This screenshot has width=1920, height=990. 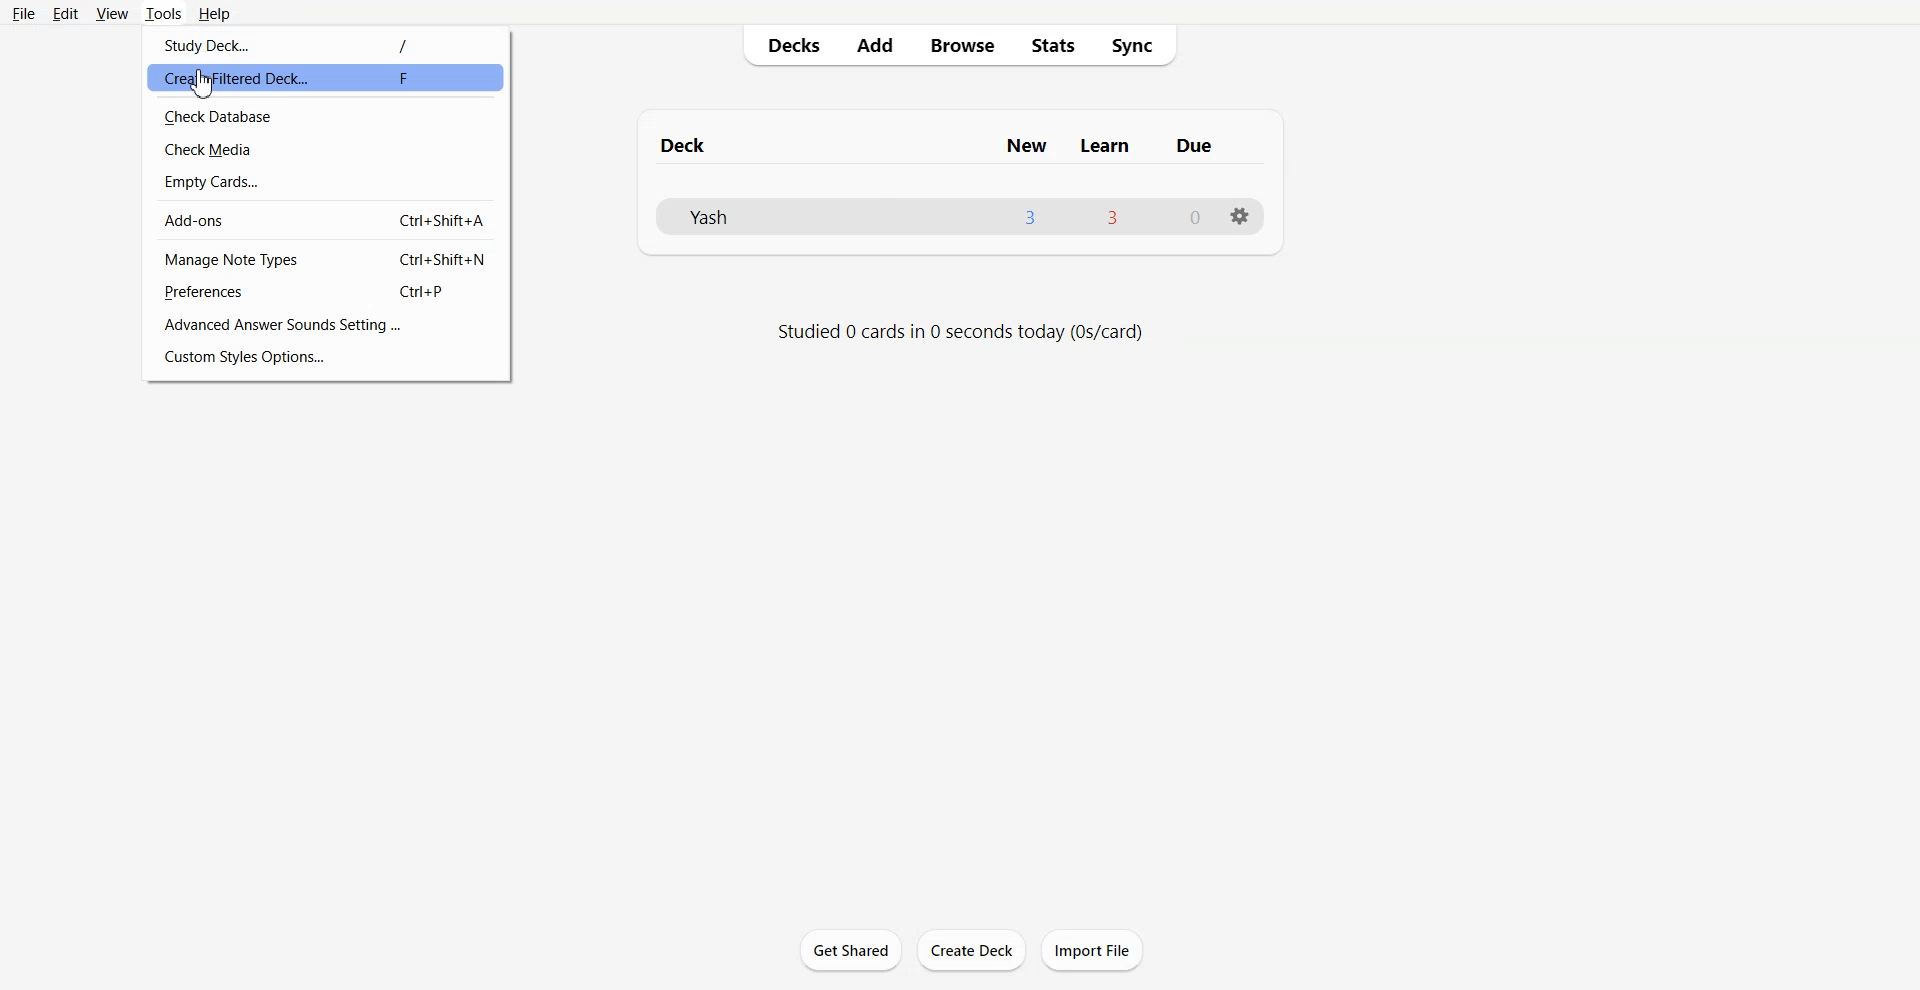 What do you see at coordinates (65, 13) in the screenshot?
I see `Edit` at bounding box center [65, 13].